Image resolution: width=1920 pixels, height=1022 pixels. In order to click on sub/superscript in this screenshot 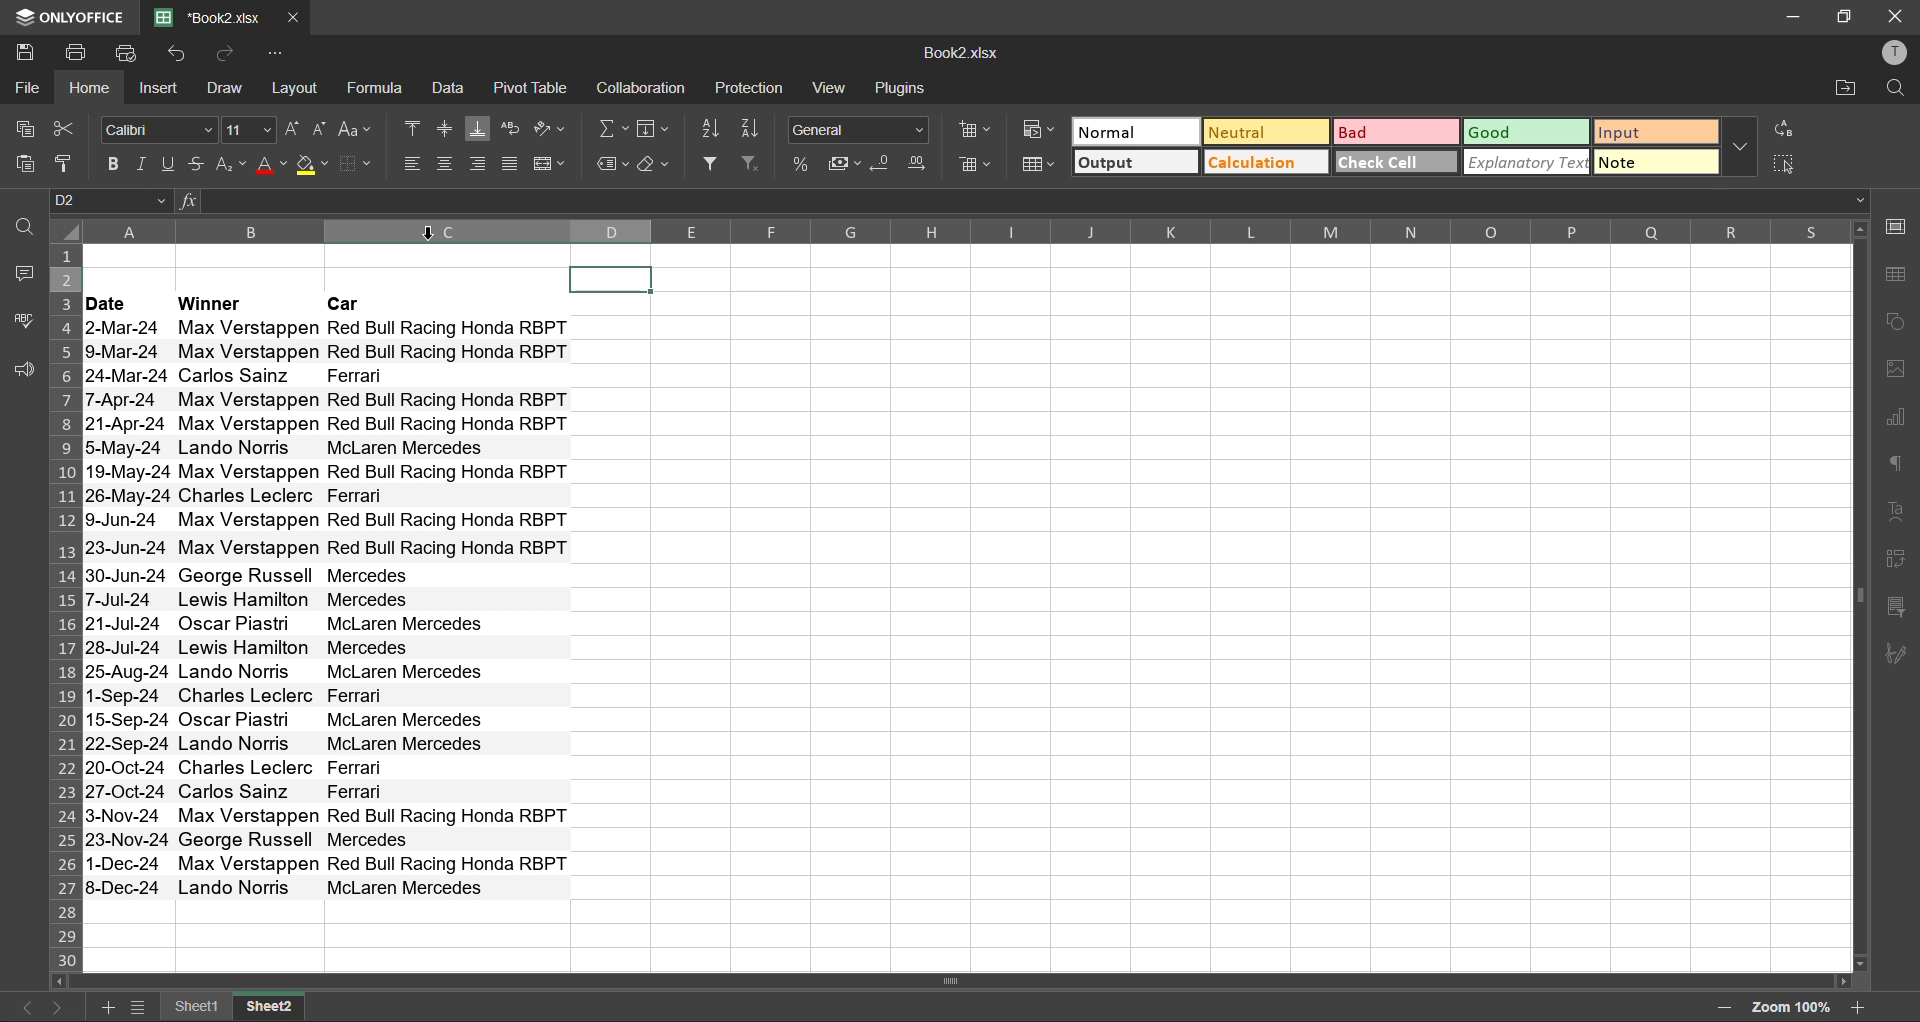, I will do `click(233, 166)`.